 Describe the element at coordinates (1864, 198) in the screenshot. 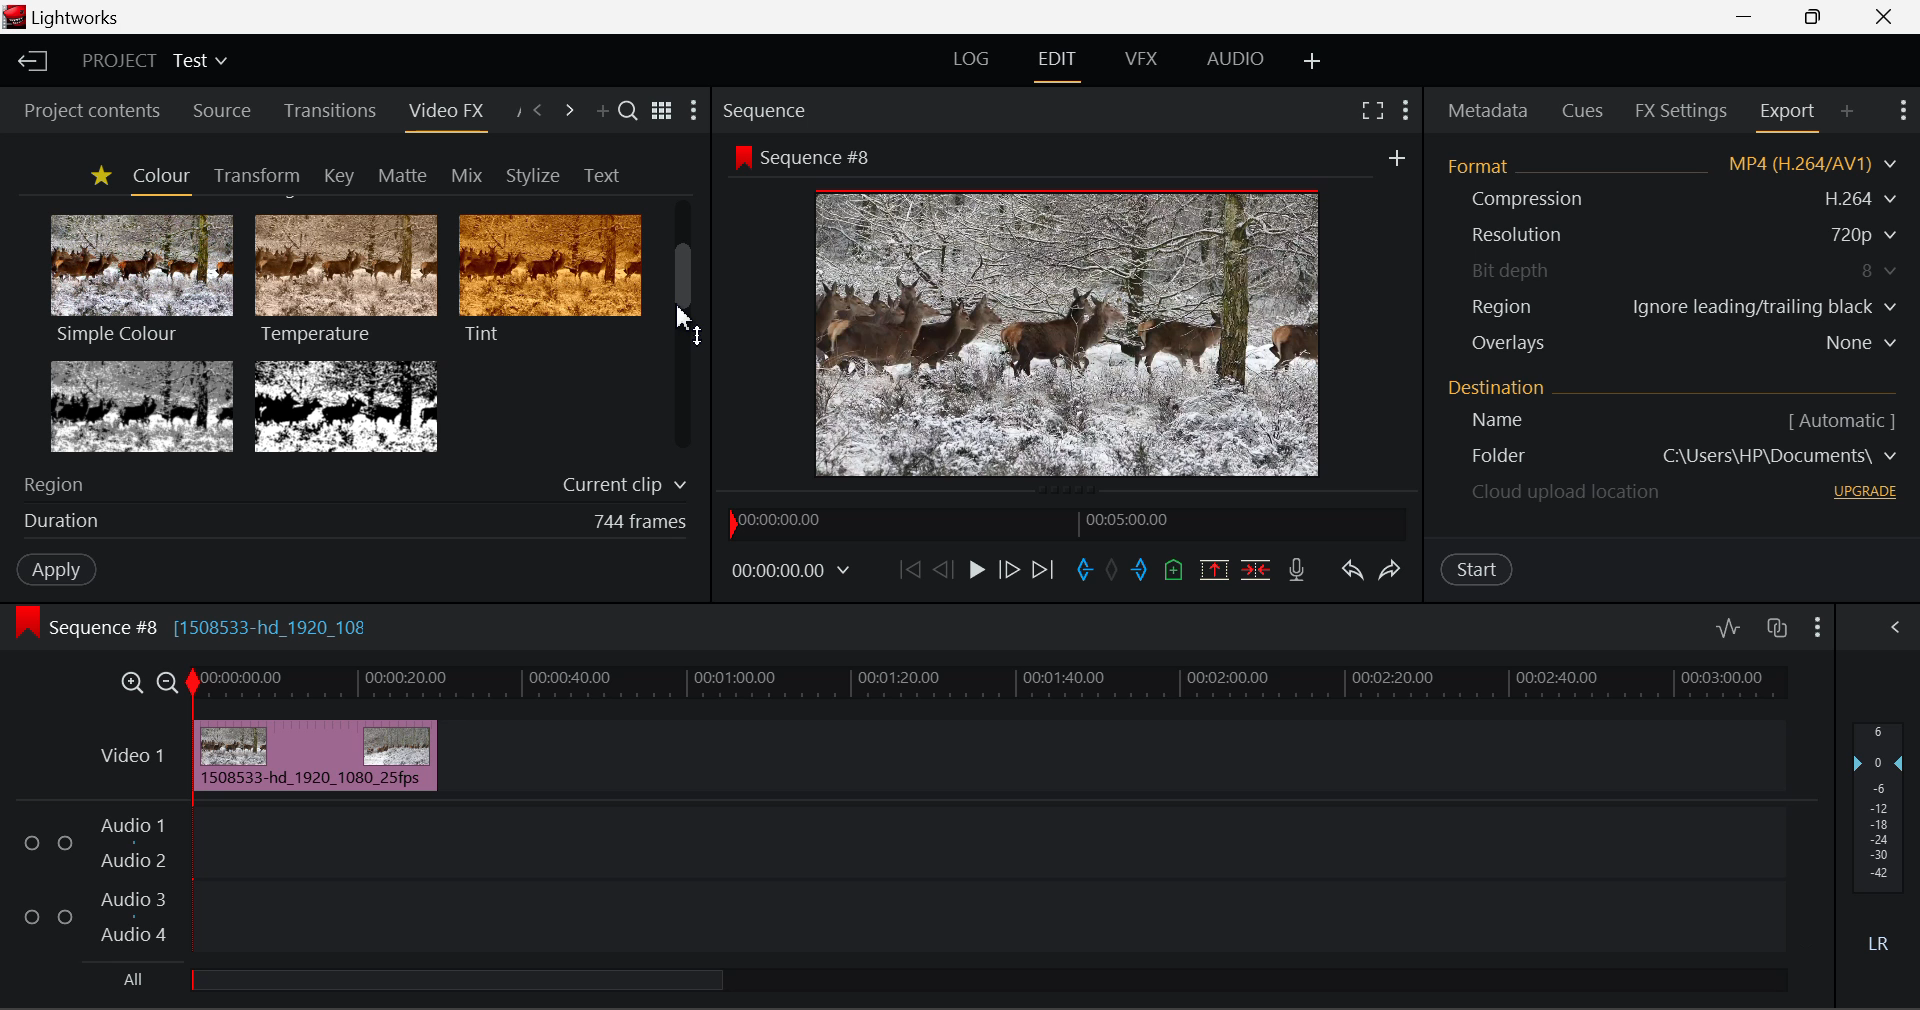

I see `H.264 ` at that location.